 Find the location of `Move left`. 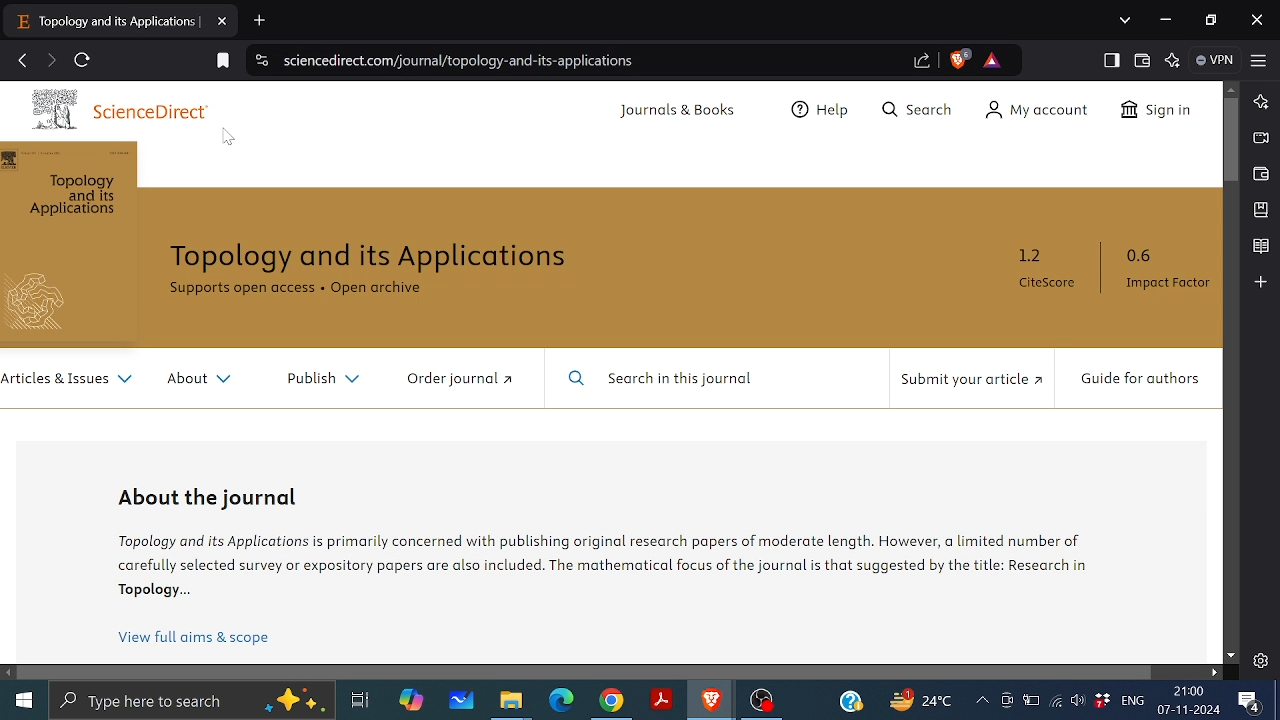

Move left is located at coordinates (8, 673).